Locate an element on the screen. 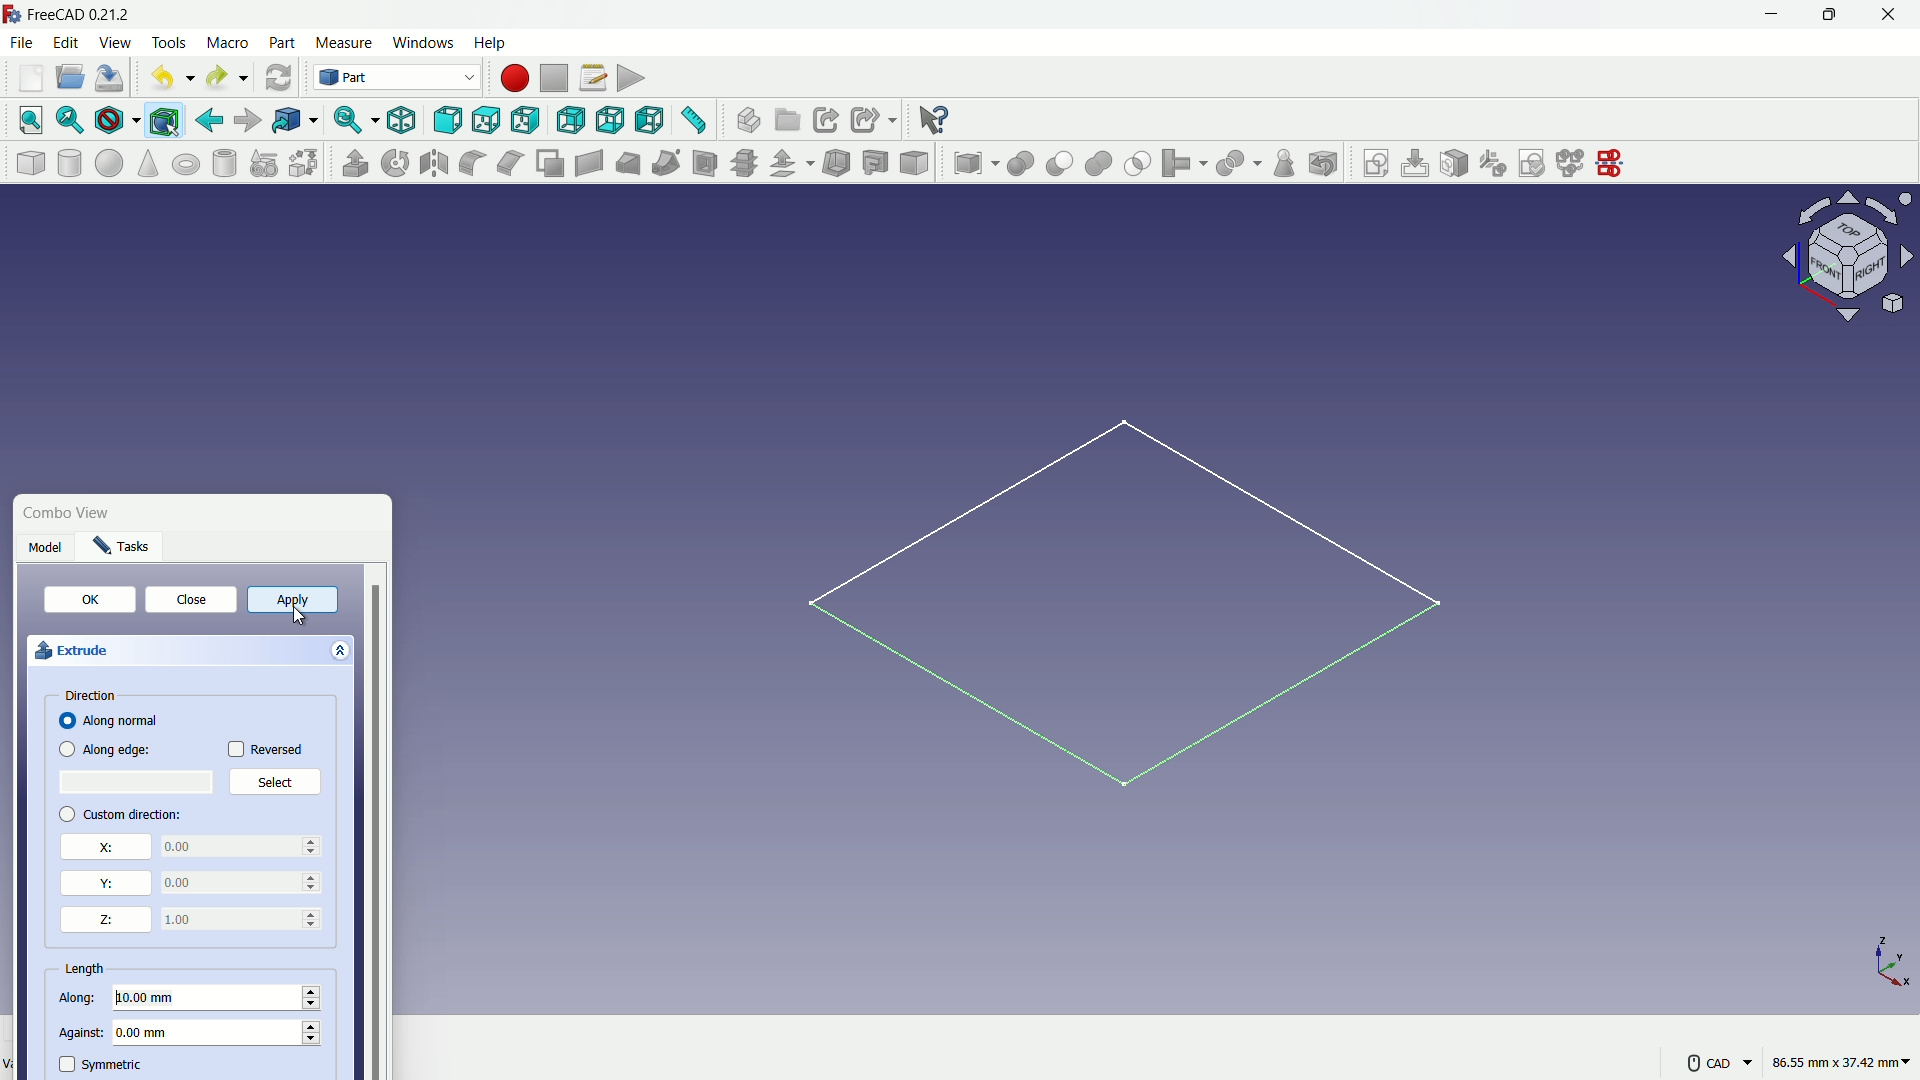 This screenshot has height=1080, width=1920. merge sketch is located at coordinates (1571, 162).